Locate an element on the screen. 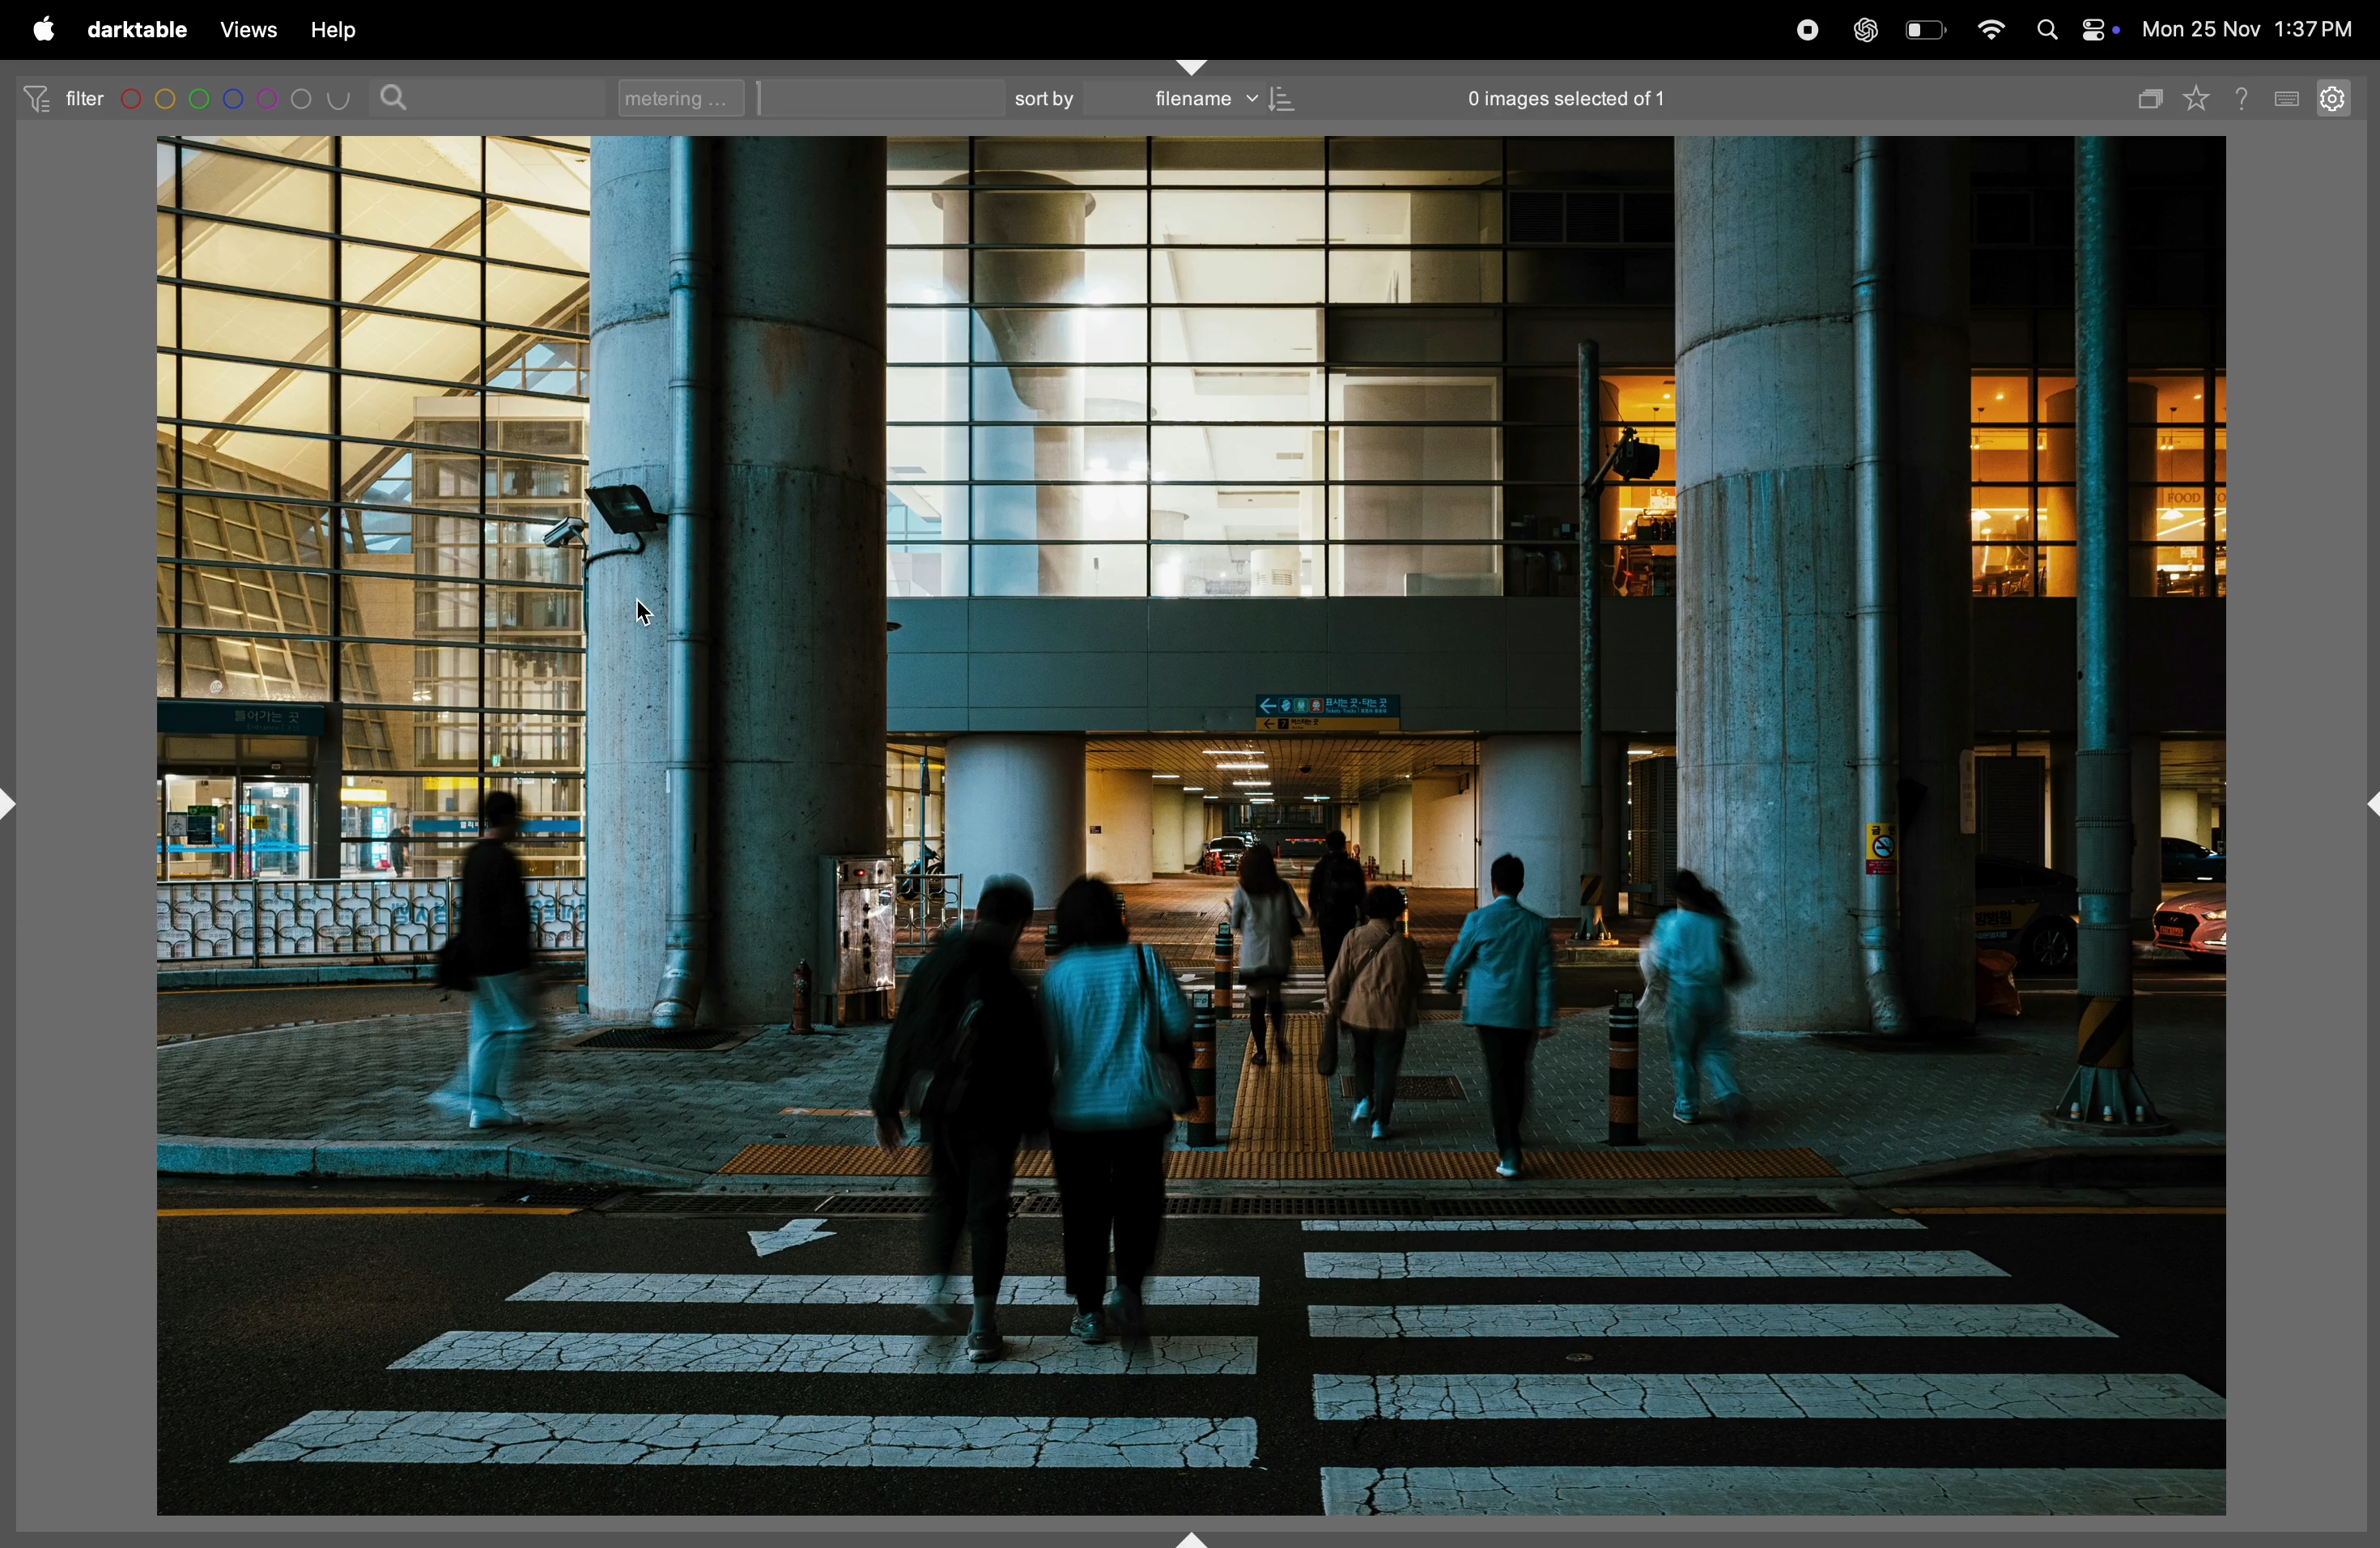  wifi is located at coordinates (1991, 29).